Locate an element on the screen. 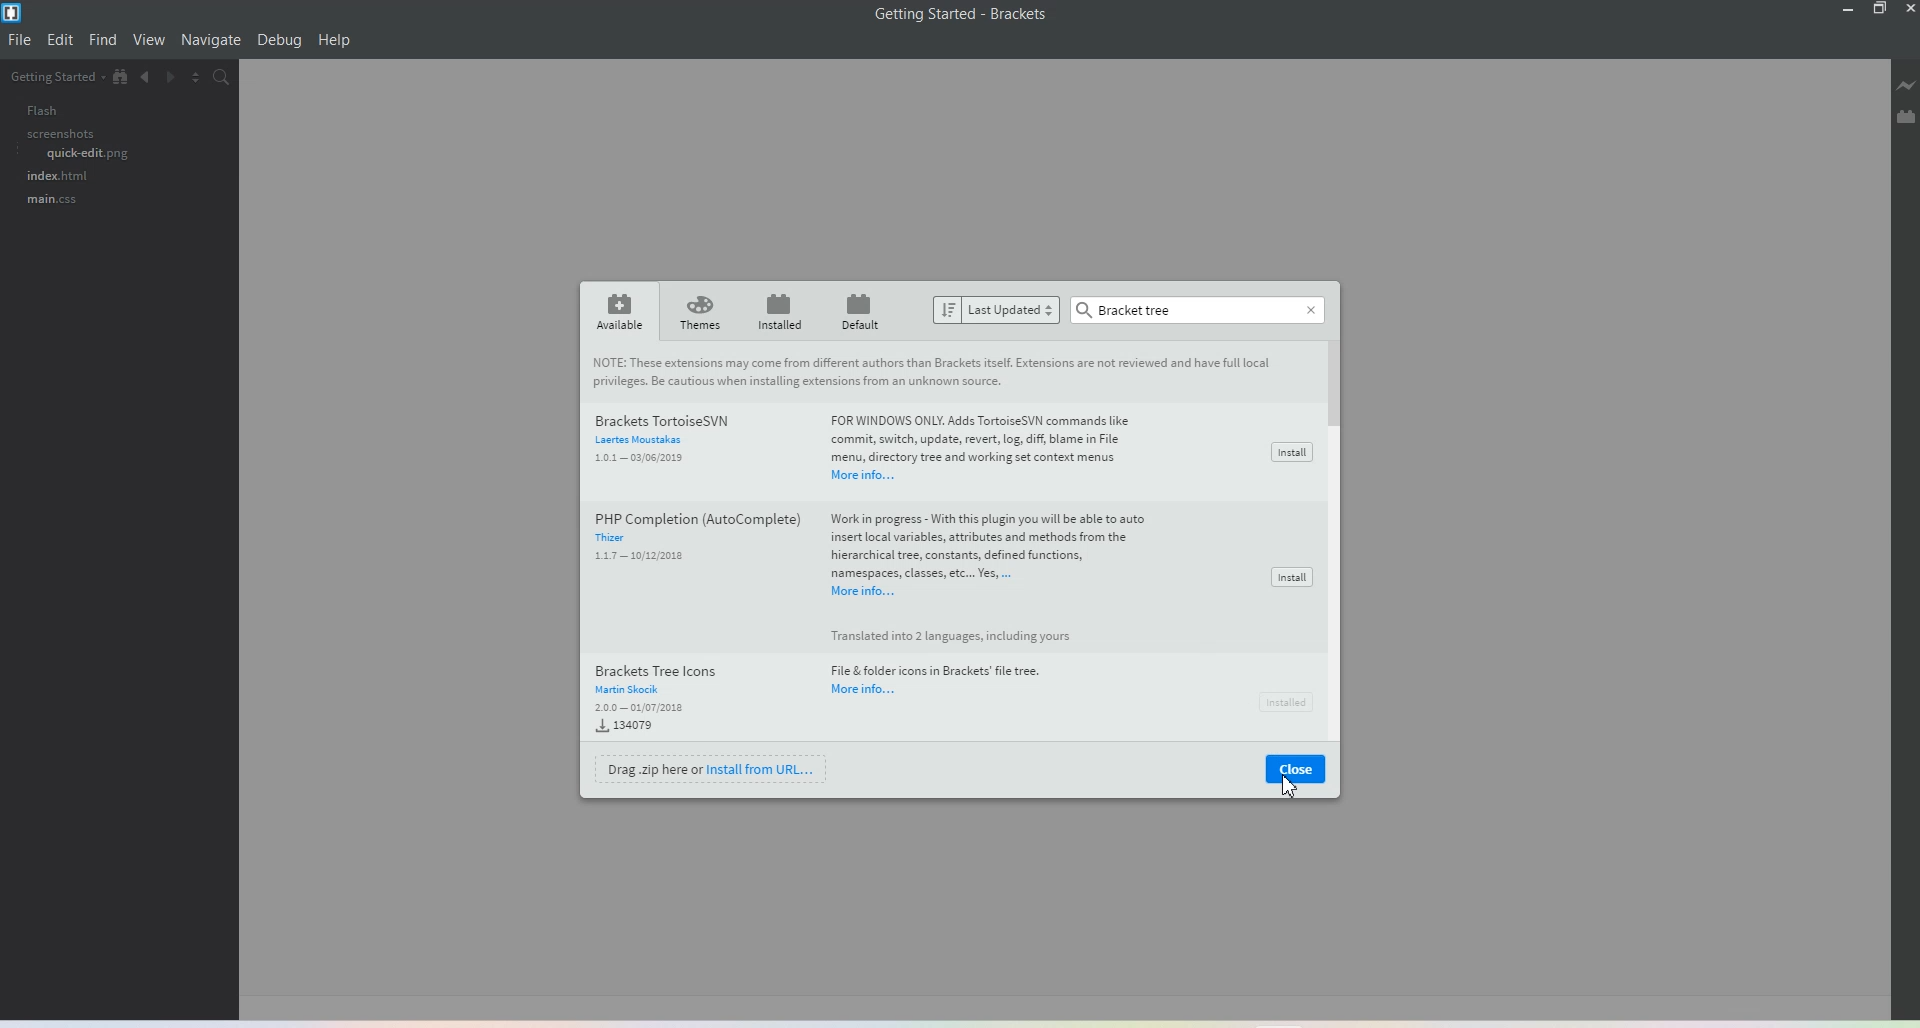  Close is located at coordinates (1908, 9).